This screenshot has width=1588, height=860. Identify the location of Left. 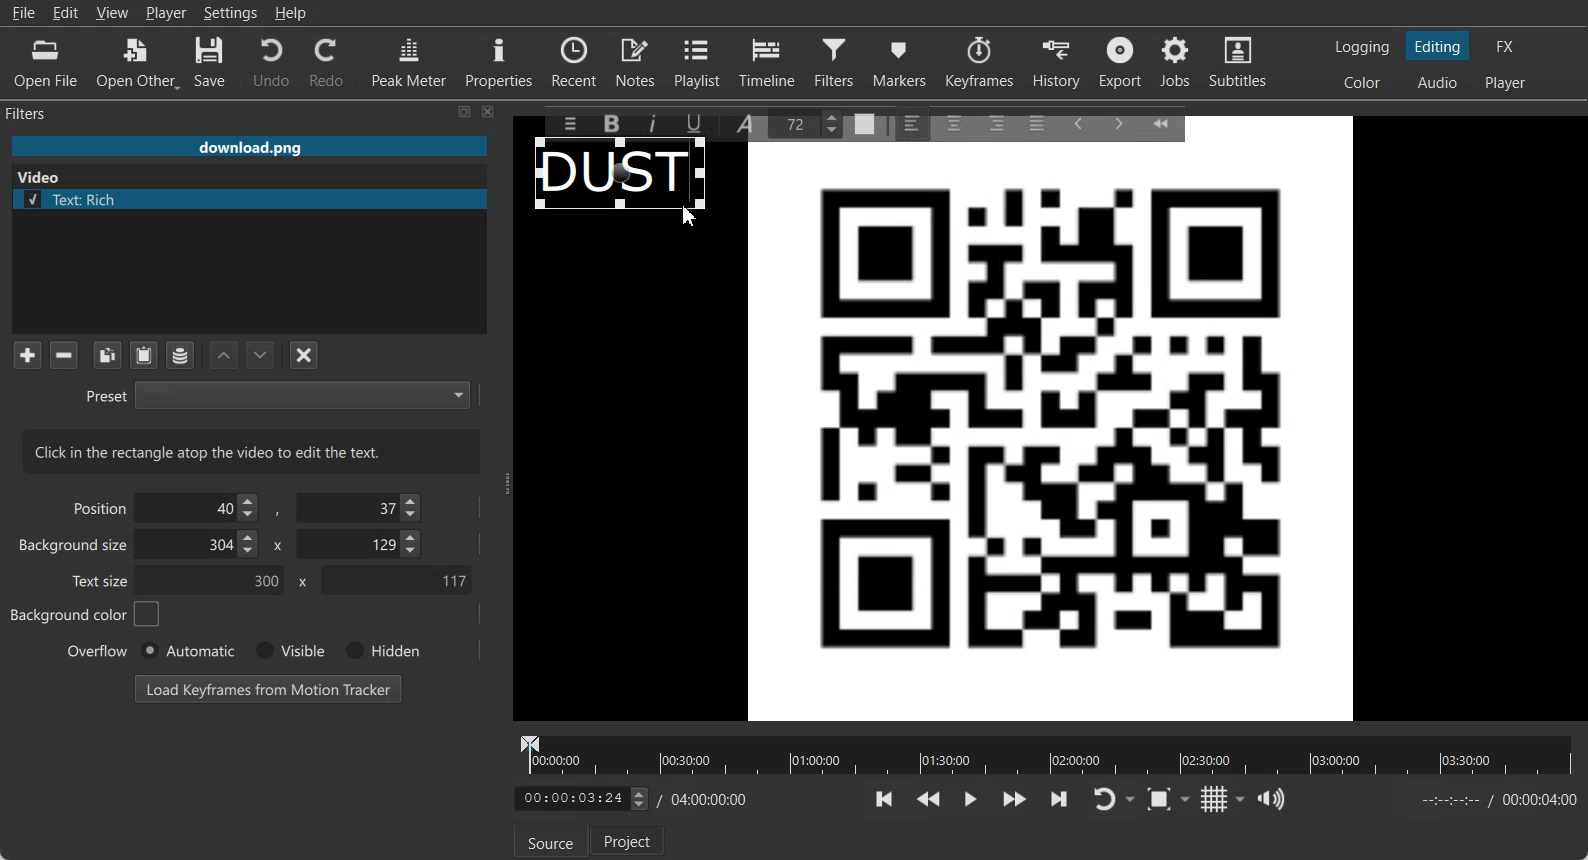
(913, 121).